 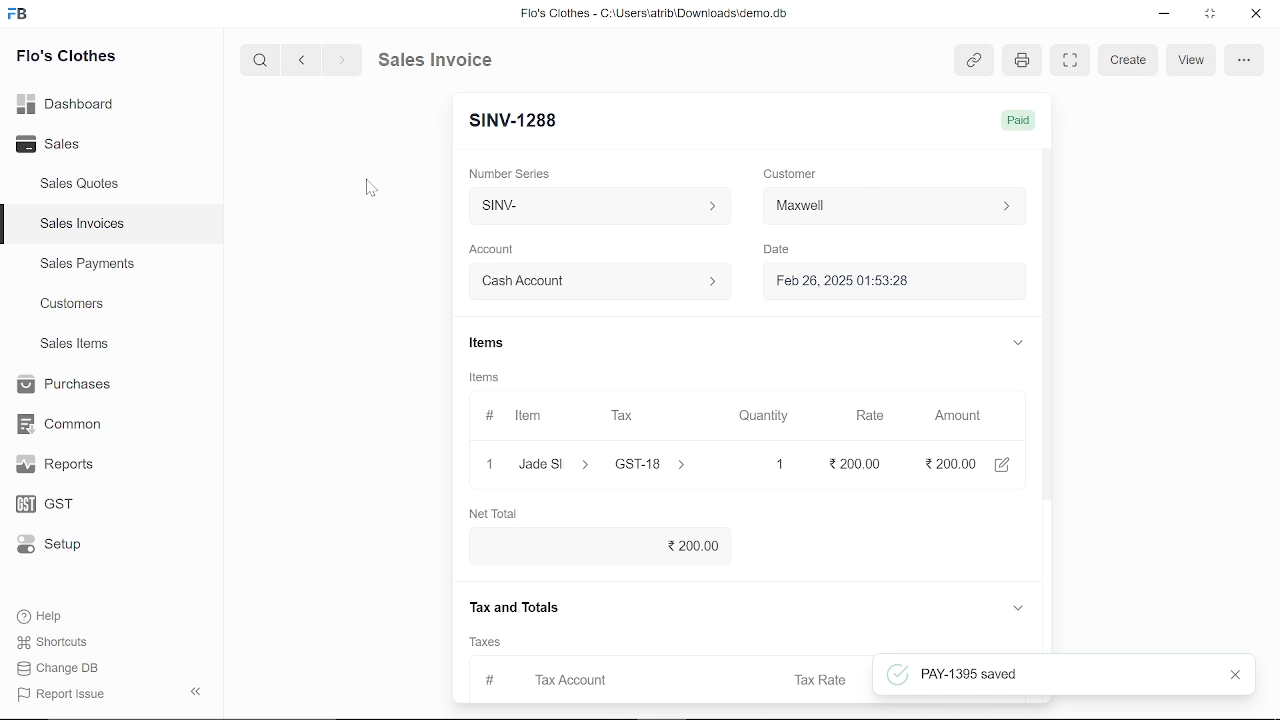 I want to click on 2,999.00, so click(x=948, y=463).